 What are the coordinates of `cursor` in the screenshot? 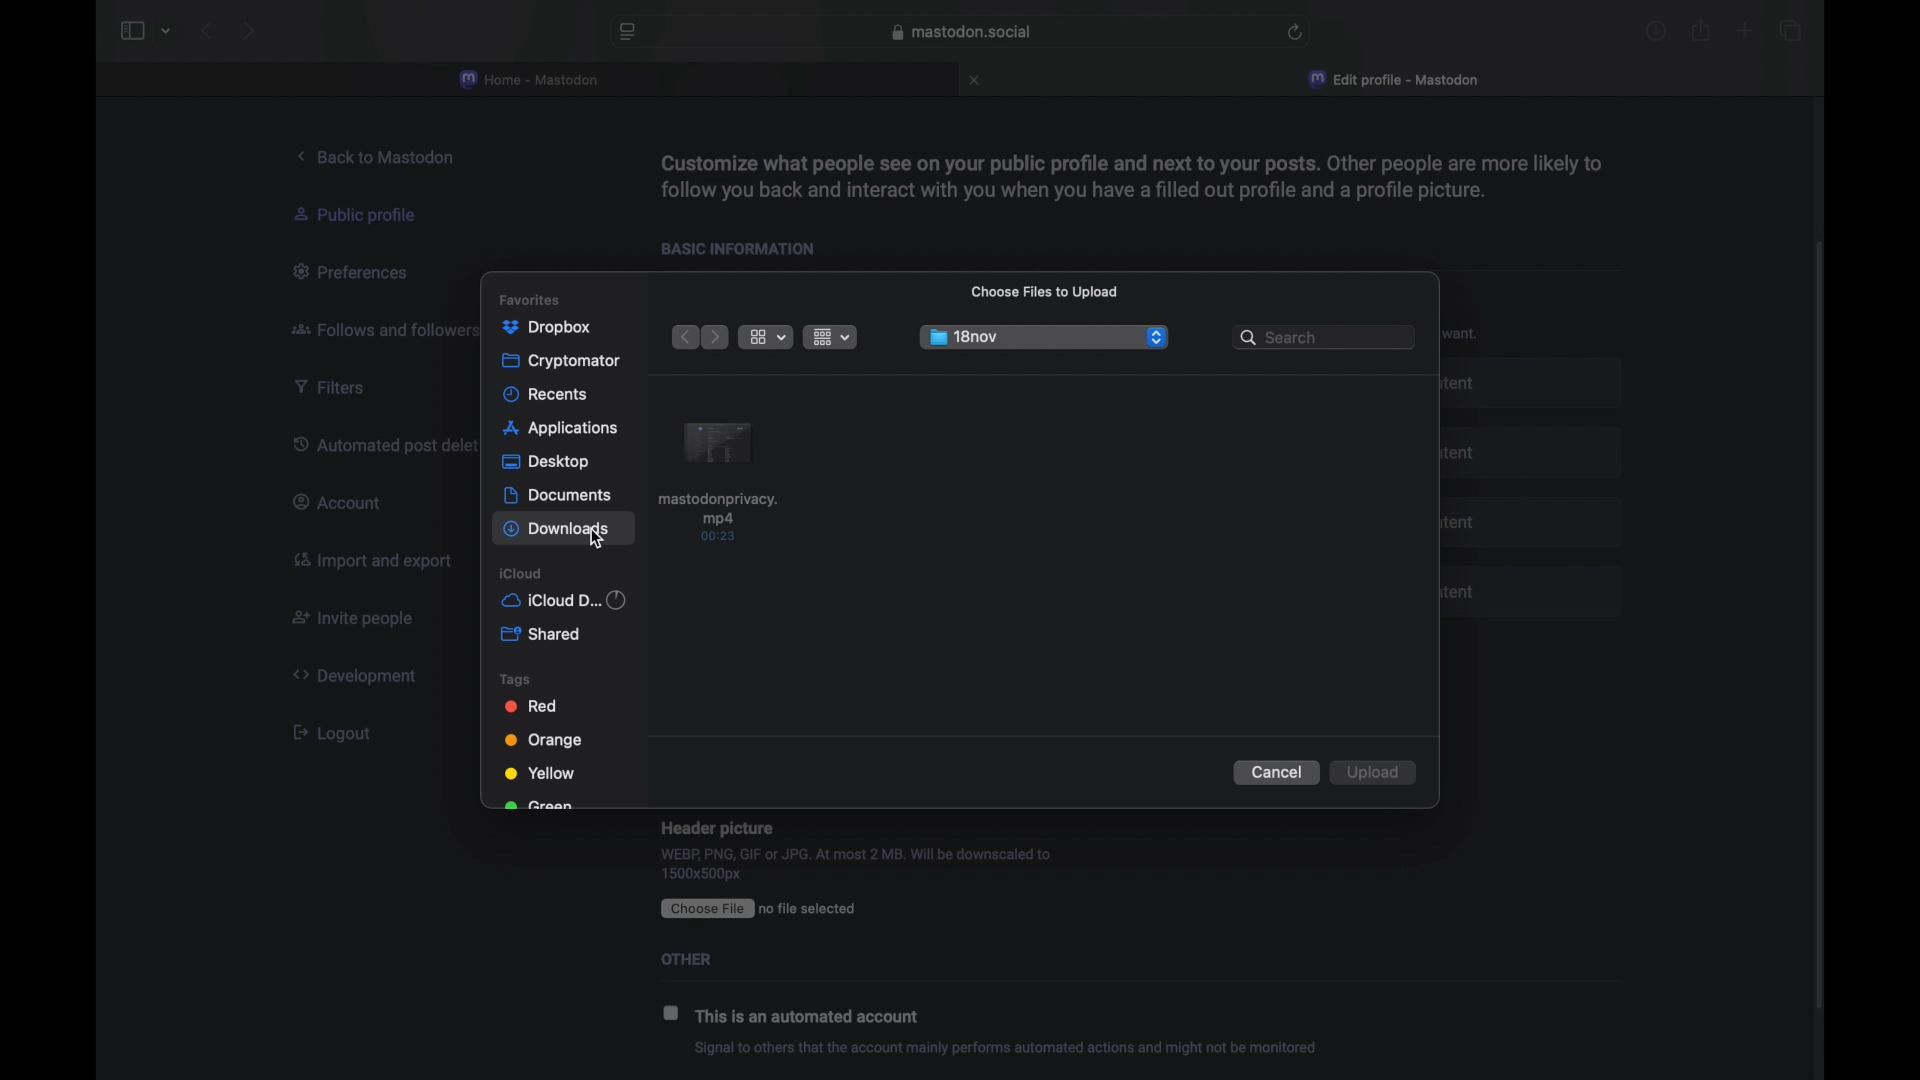 It's located at (603, 542).